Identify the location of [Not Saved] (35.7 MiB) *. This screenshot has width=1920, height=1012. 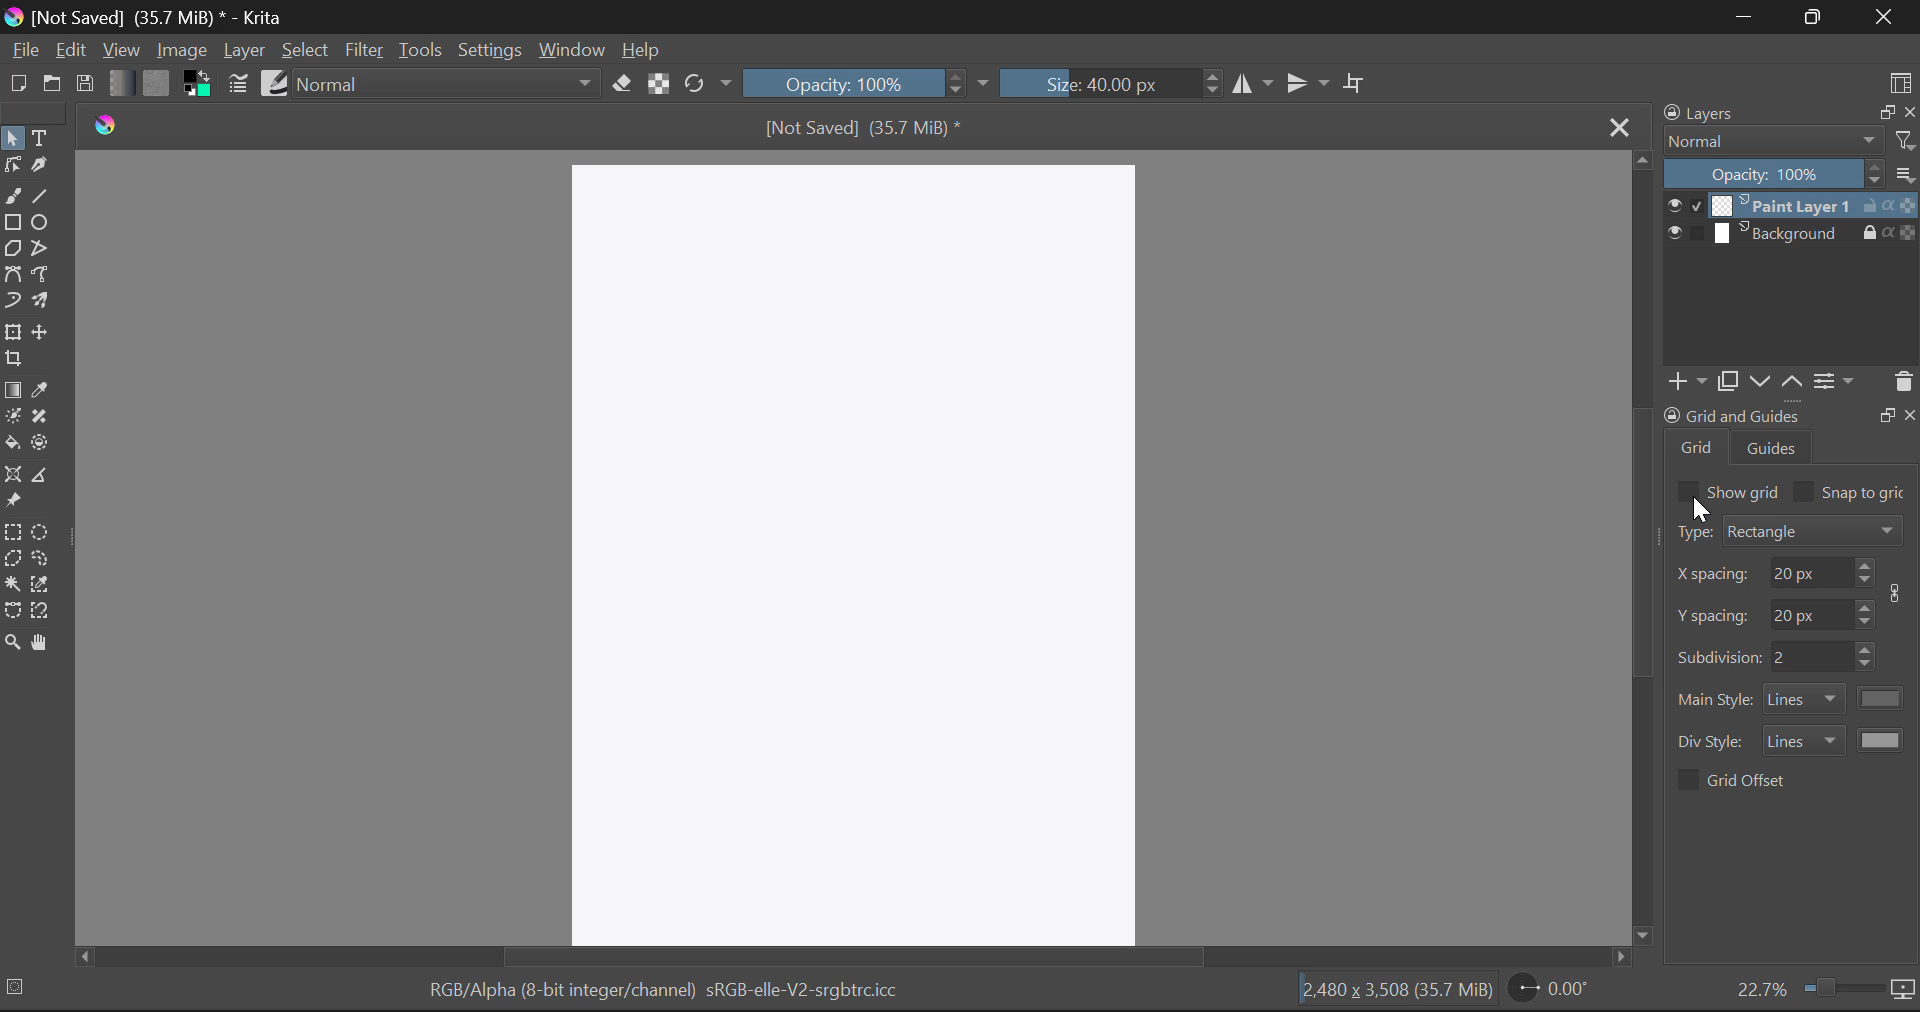
(865, 127).